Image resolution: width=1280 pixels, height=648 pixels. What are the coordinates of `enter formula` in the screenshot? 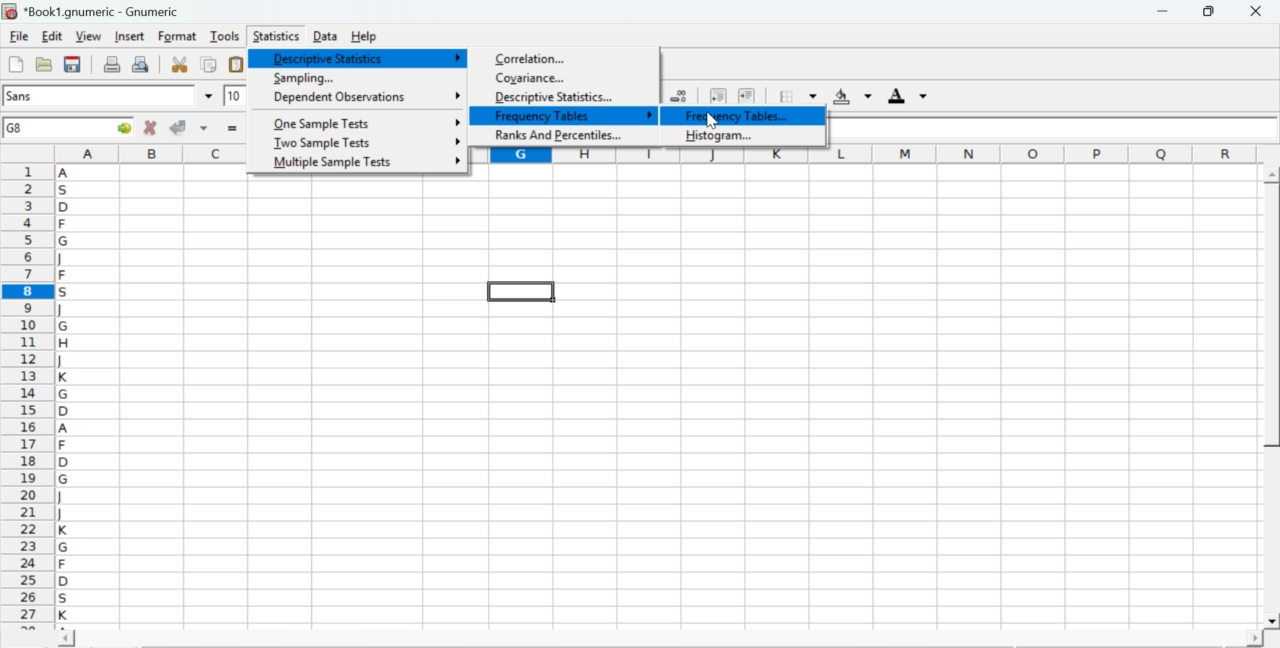 It's located at (234, 129).